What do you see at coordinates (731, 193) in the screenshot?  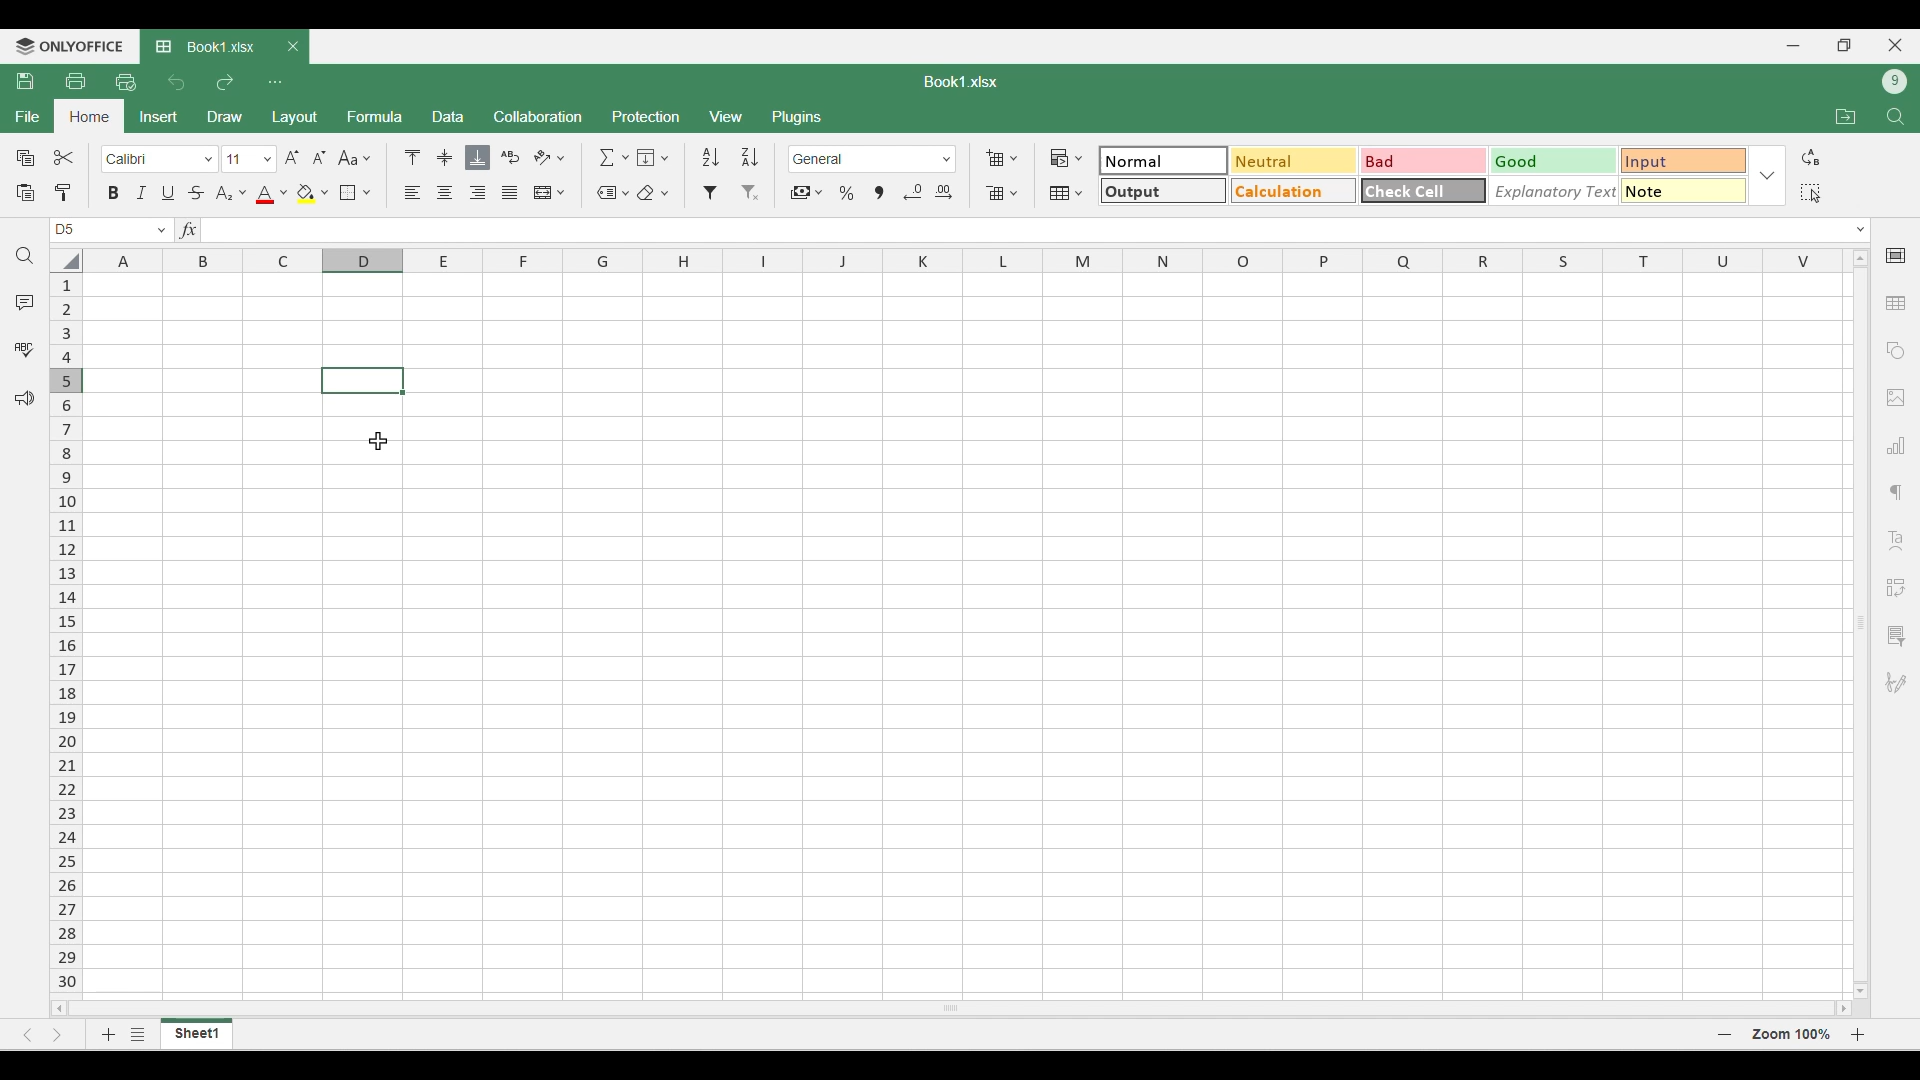 I see `Filter options` at bounding box center [731, 193].